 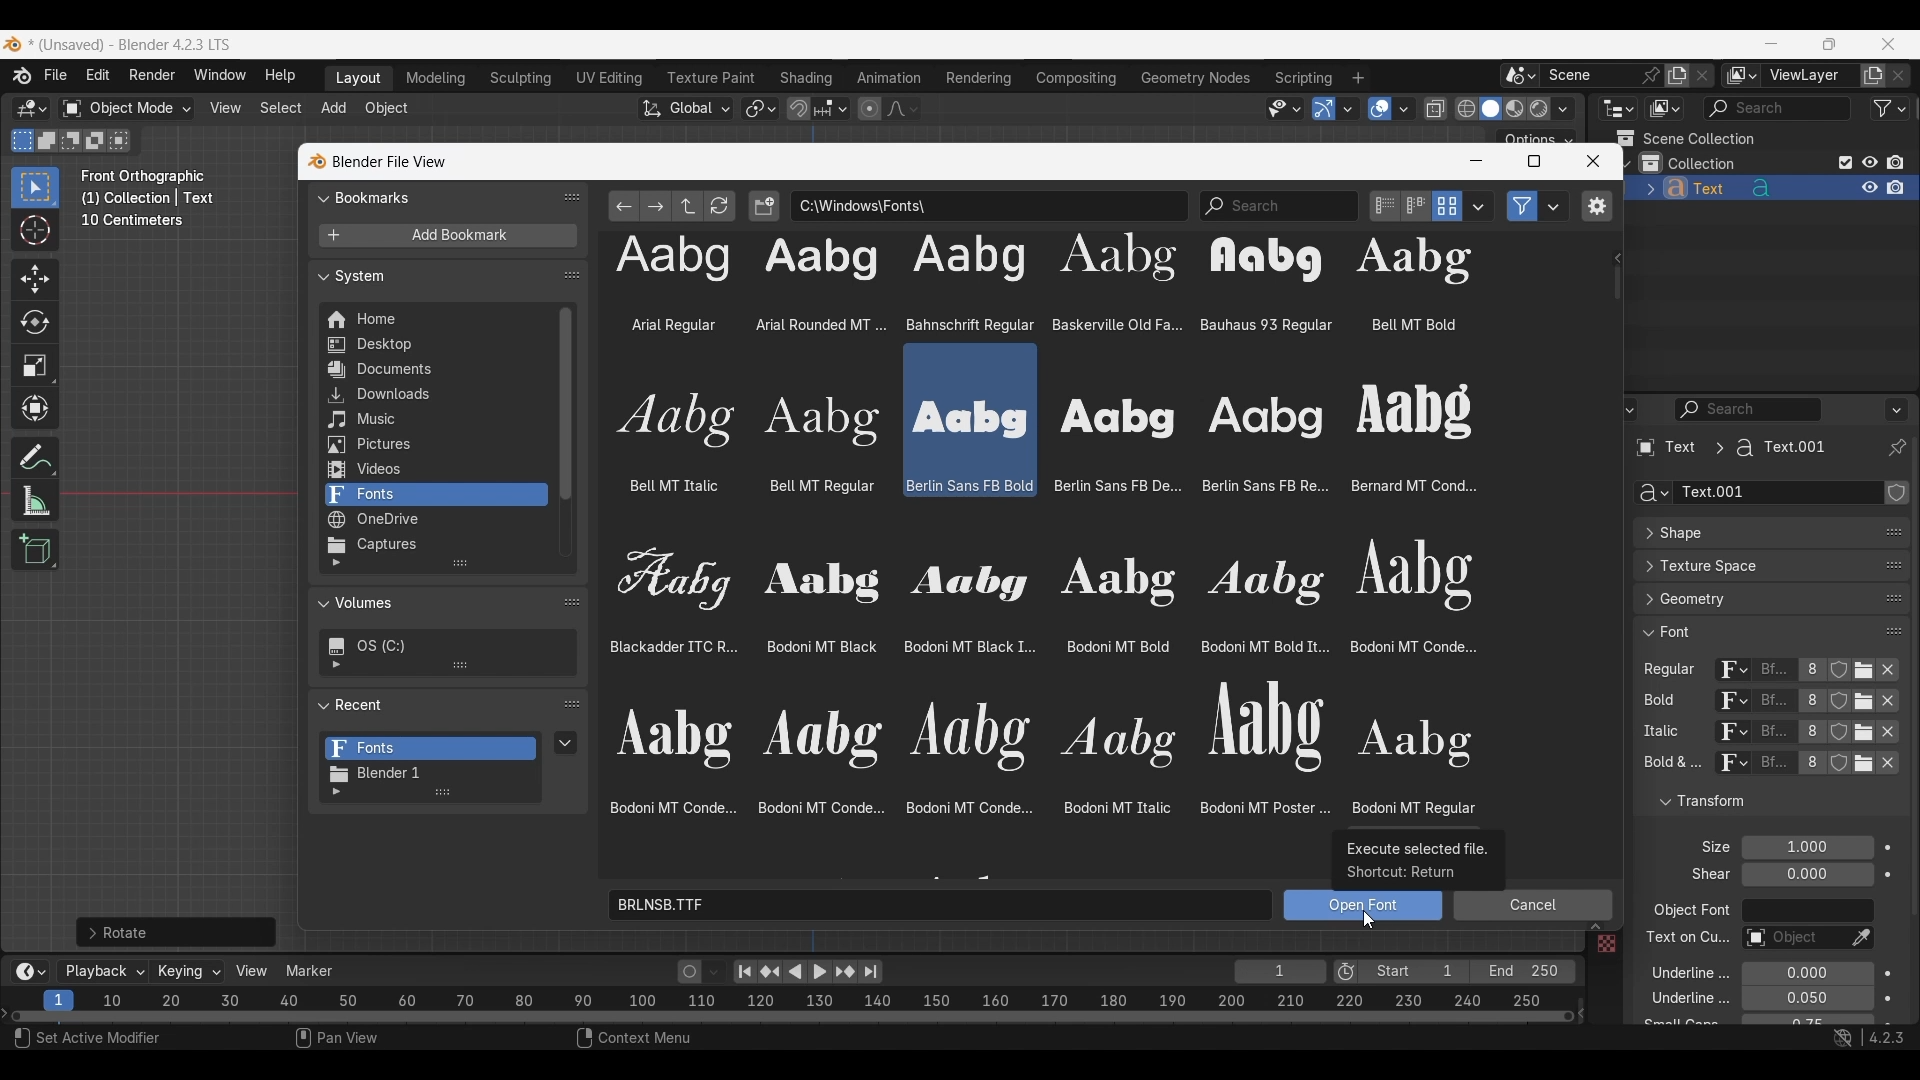 I want to click on Scripting workspace, so click(x=1301, y=77).